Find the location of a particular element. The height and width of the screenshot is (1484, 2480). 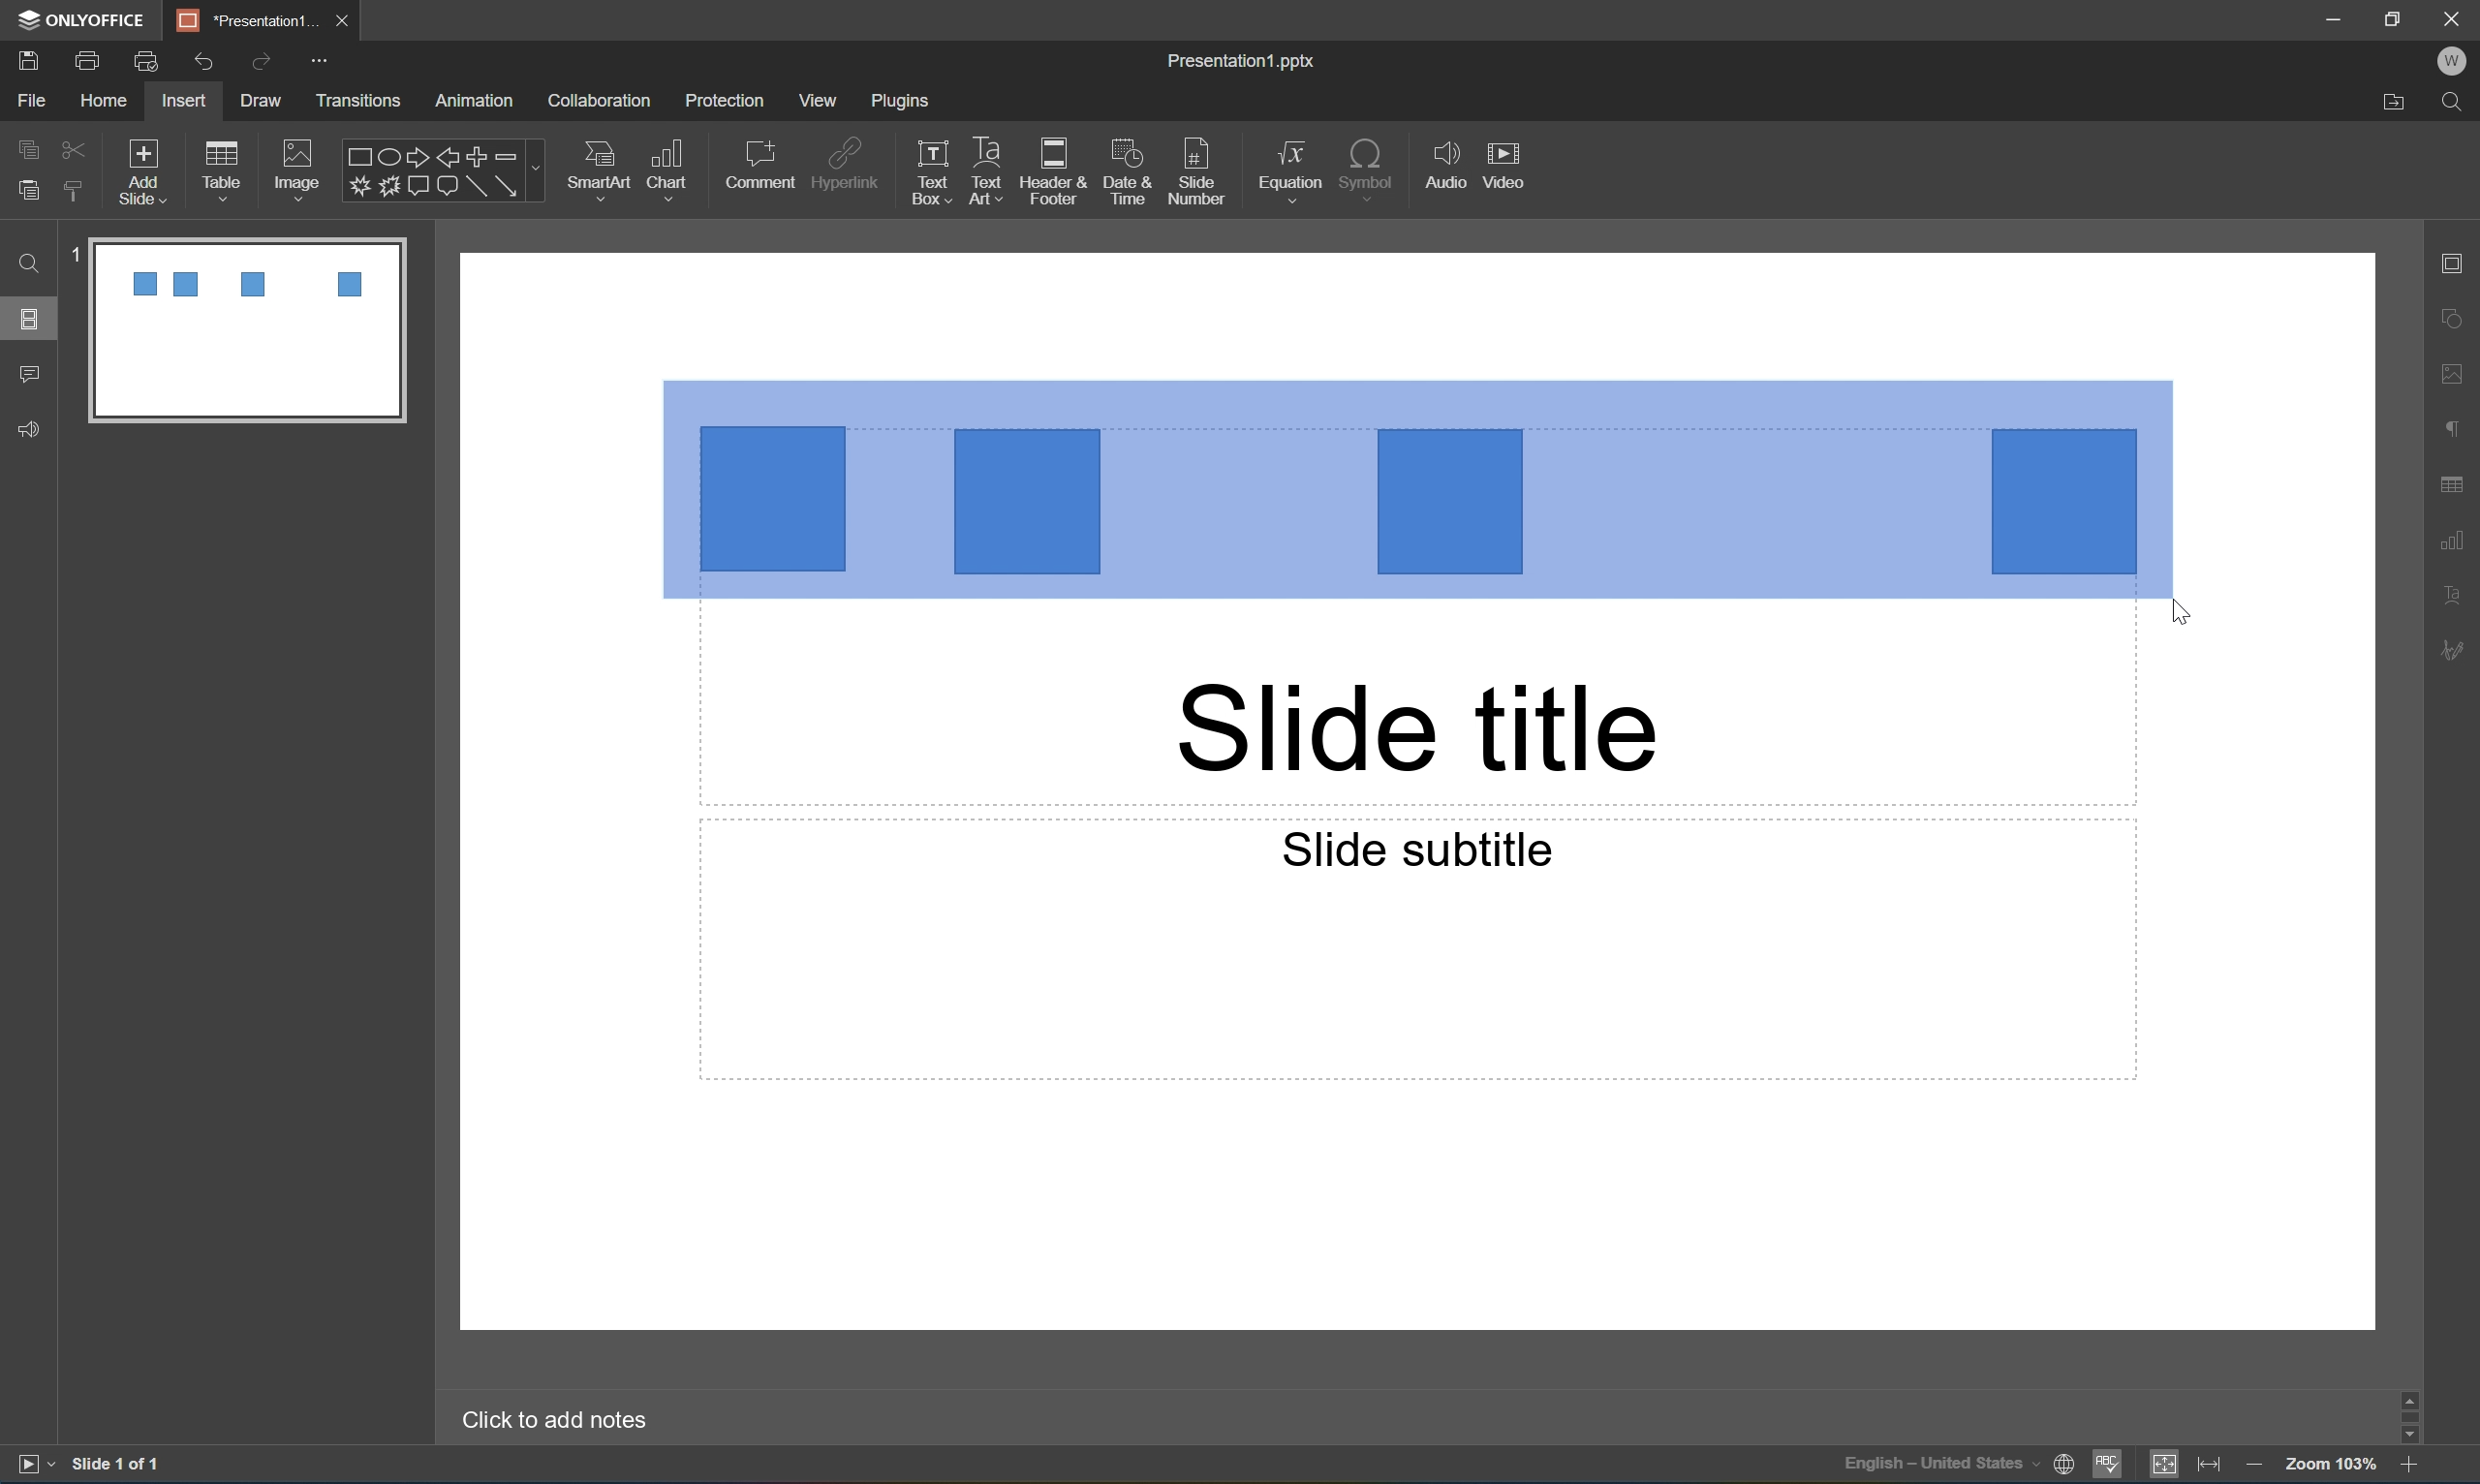

table settings is located at coordinates (2454, 480).